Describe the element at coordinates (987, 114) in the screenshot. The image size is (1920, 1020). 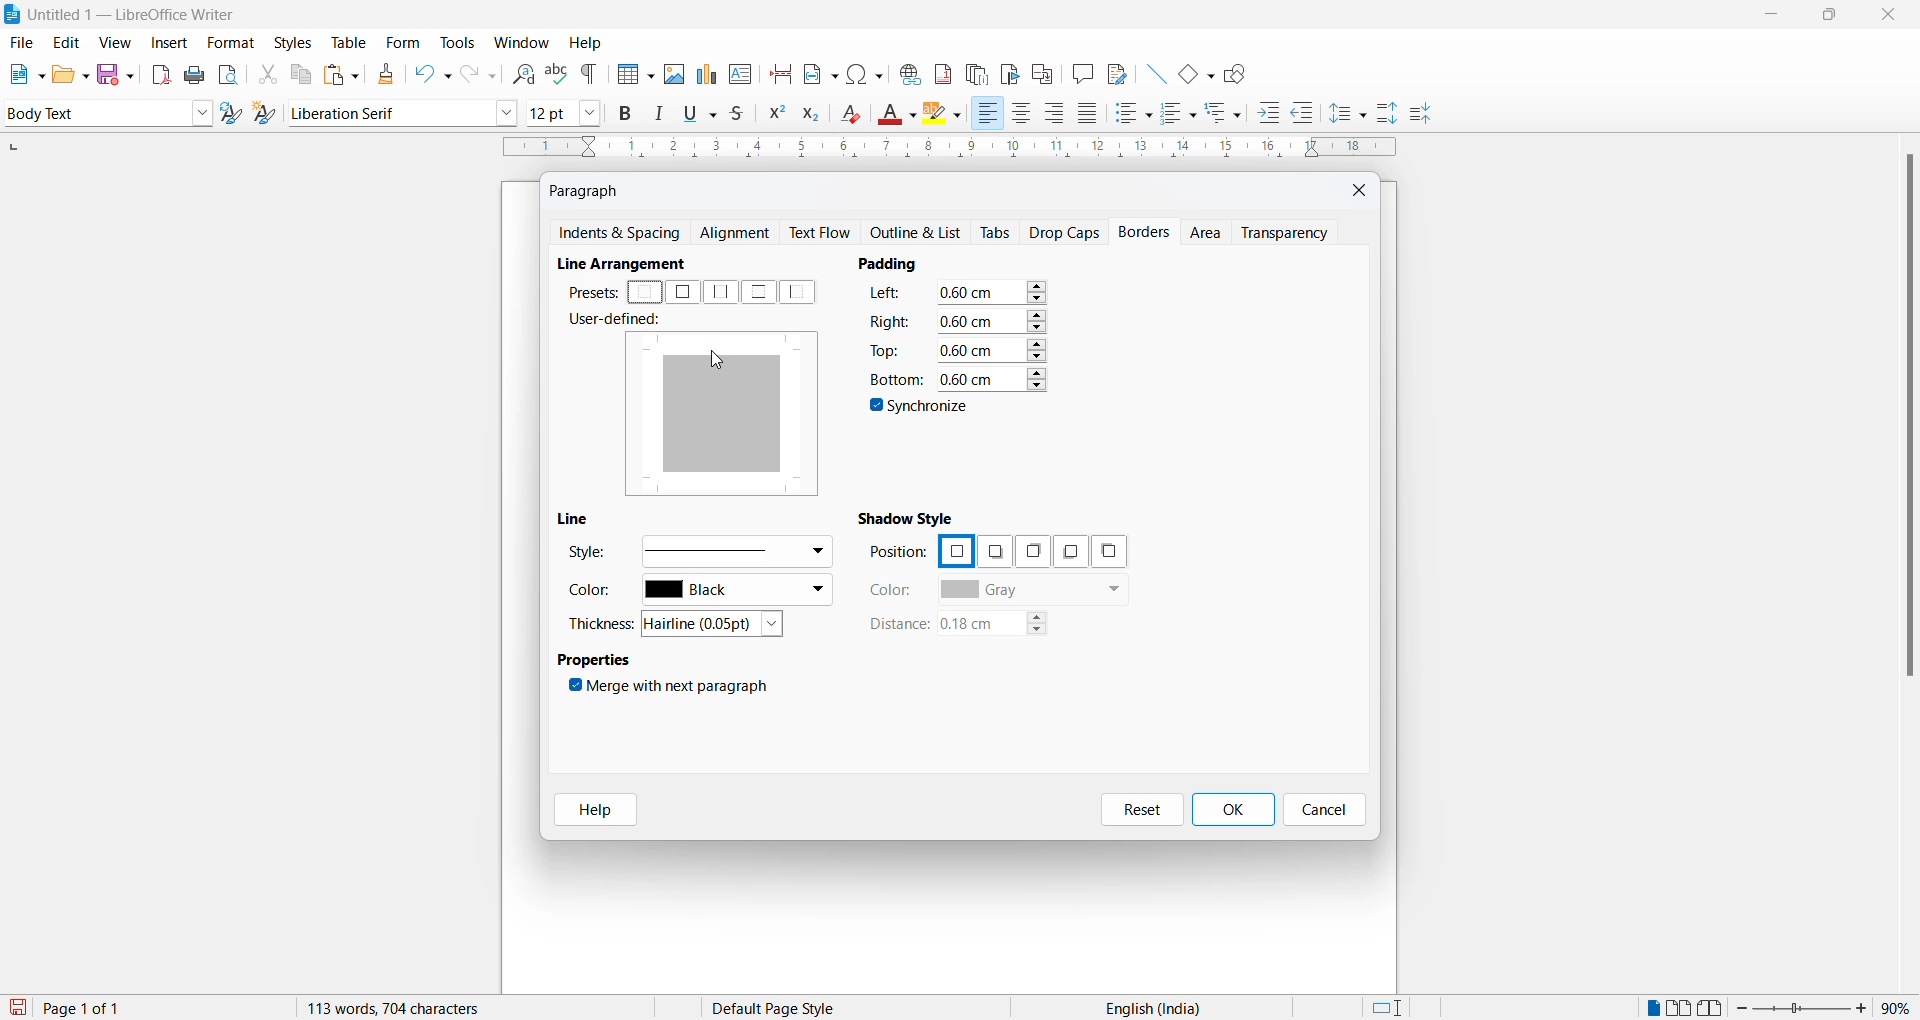
I see `text align right` at that location.